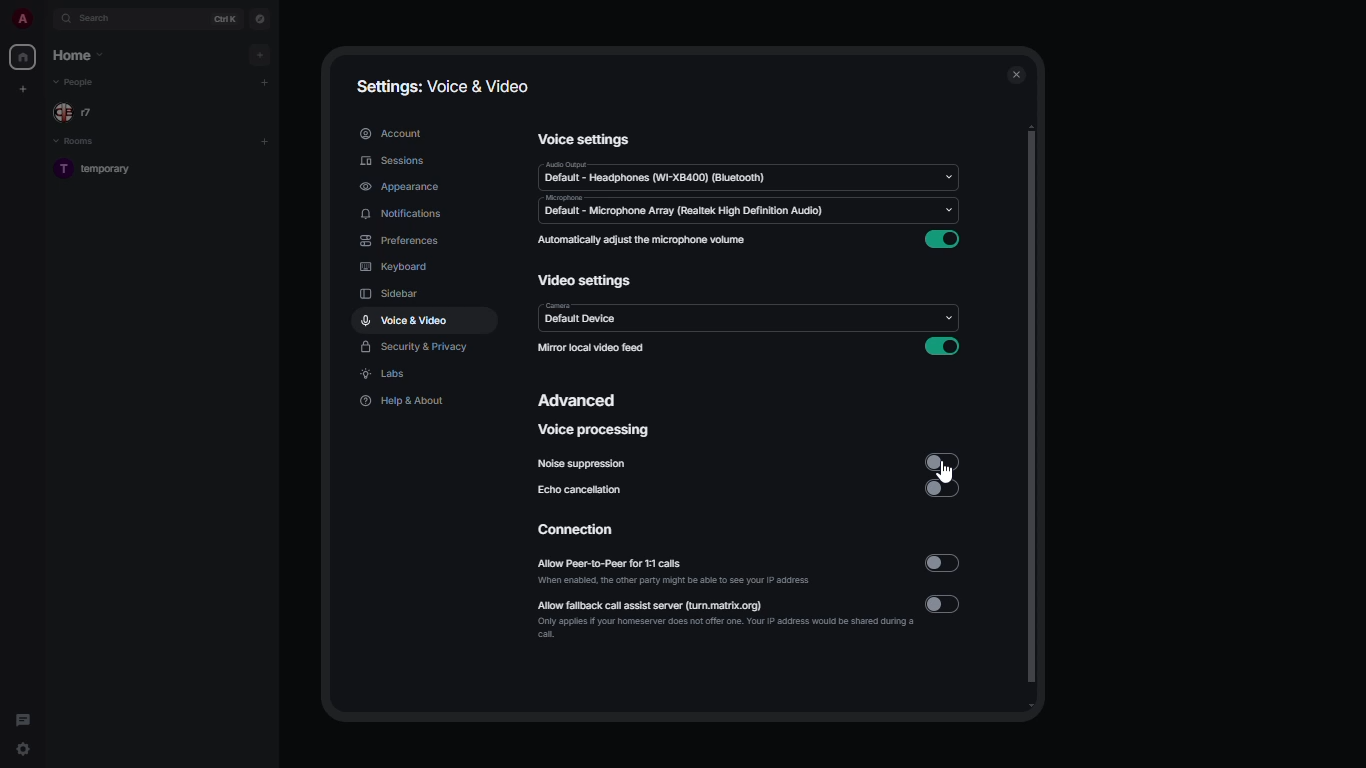  Describe the element at coordinates (656, 174) in the screenshot. I see `audio default` at that location.